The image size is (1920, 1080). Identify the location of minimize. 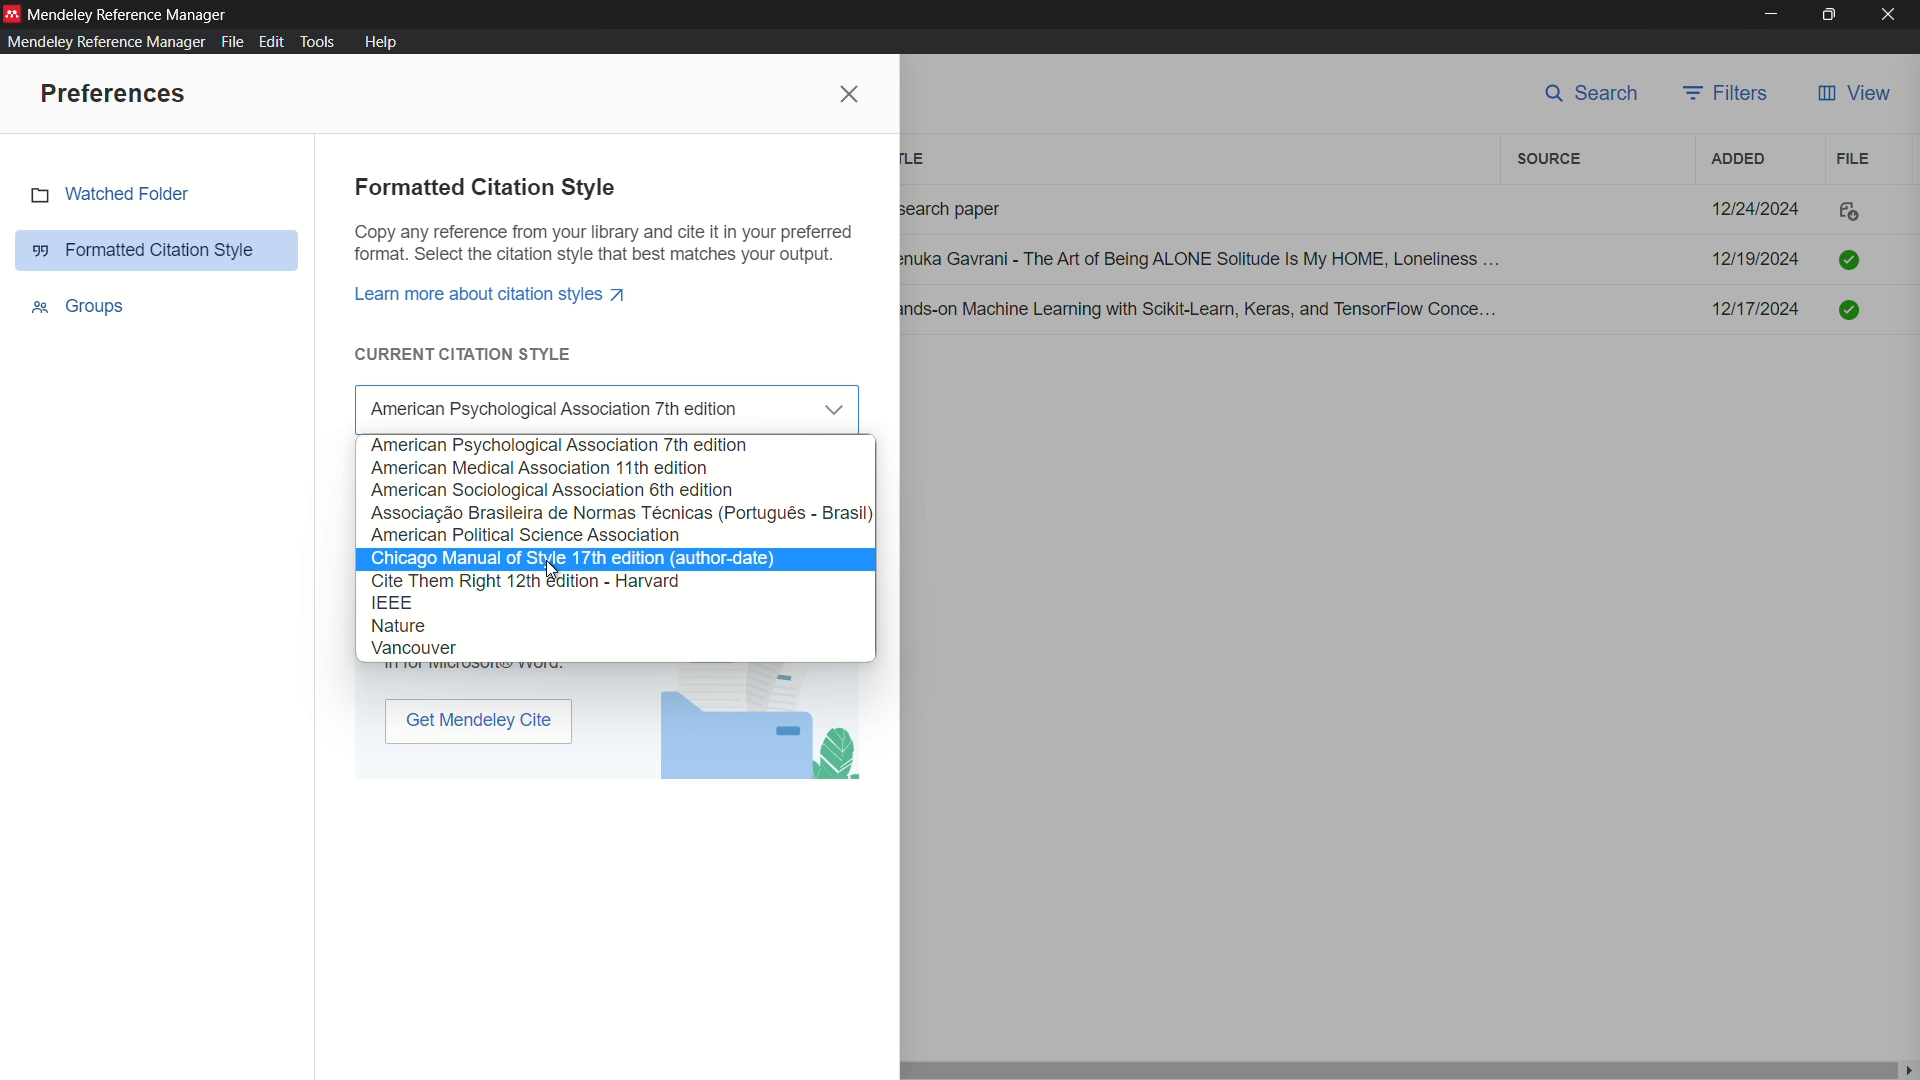
(1769, 15).